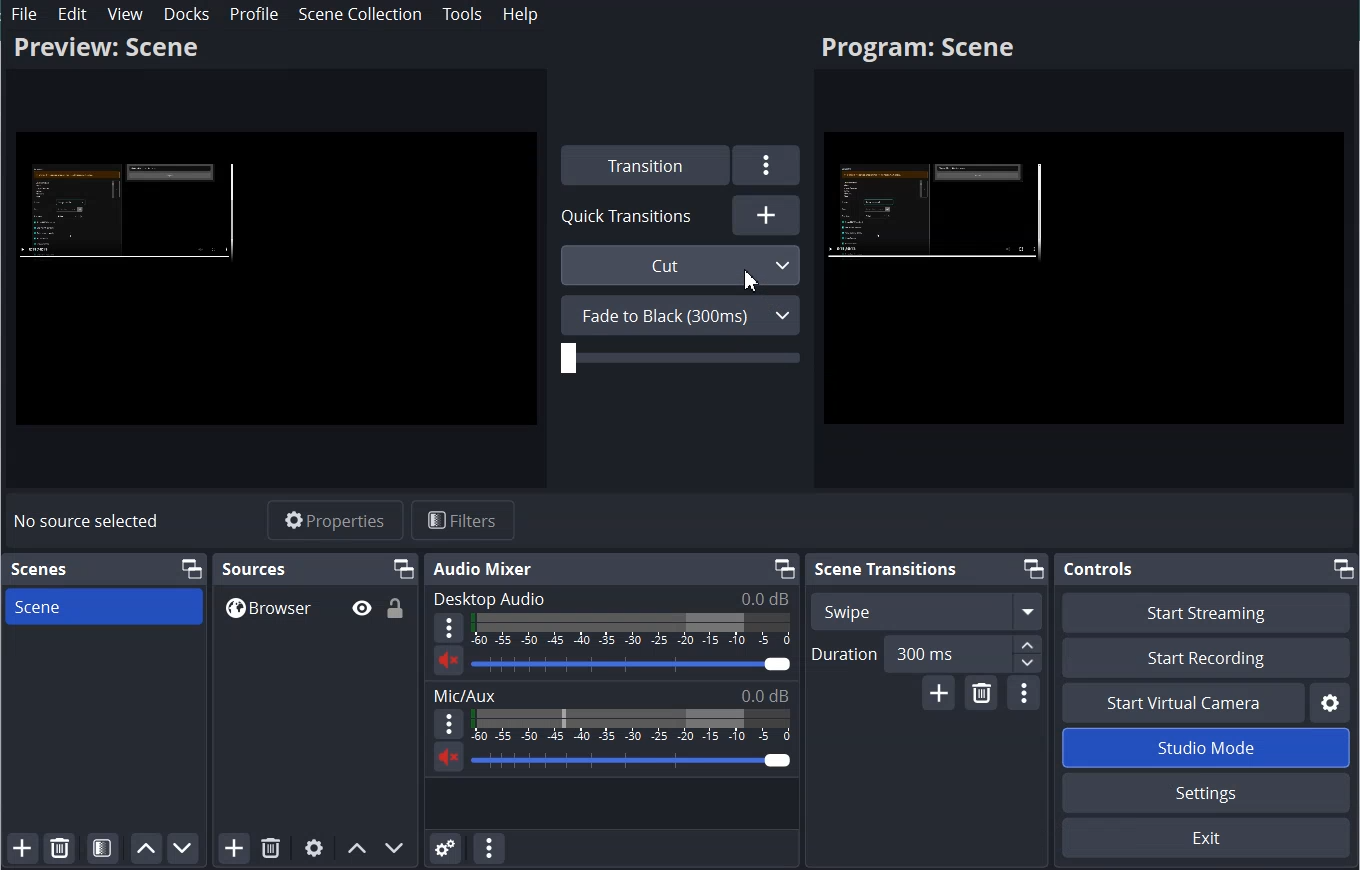 The height and width of the screenshot is (870, 1360). Describe the element at coordinates (766, 214) in the screenshot. I see `Add` at that location.